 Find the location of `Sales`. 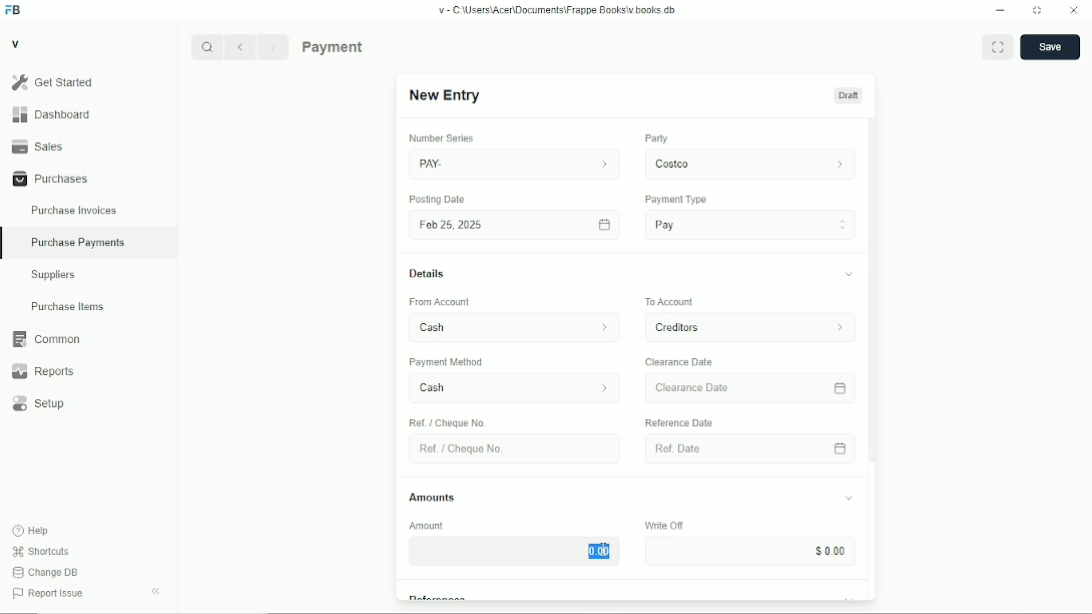

Sales is located at coordinates (88, 146).